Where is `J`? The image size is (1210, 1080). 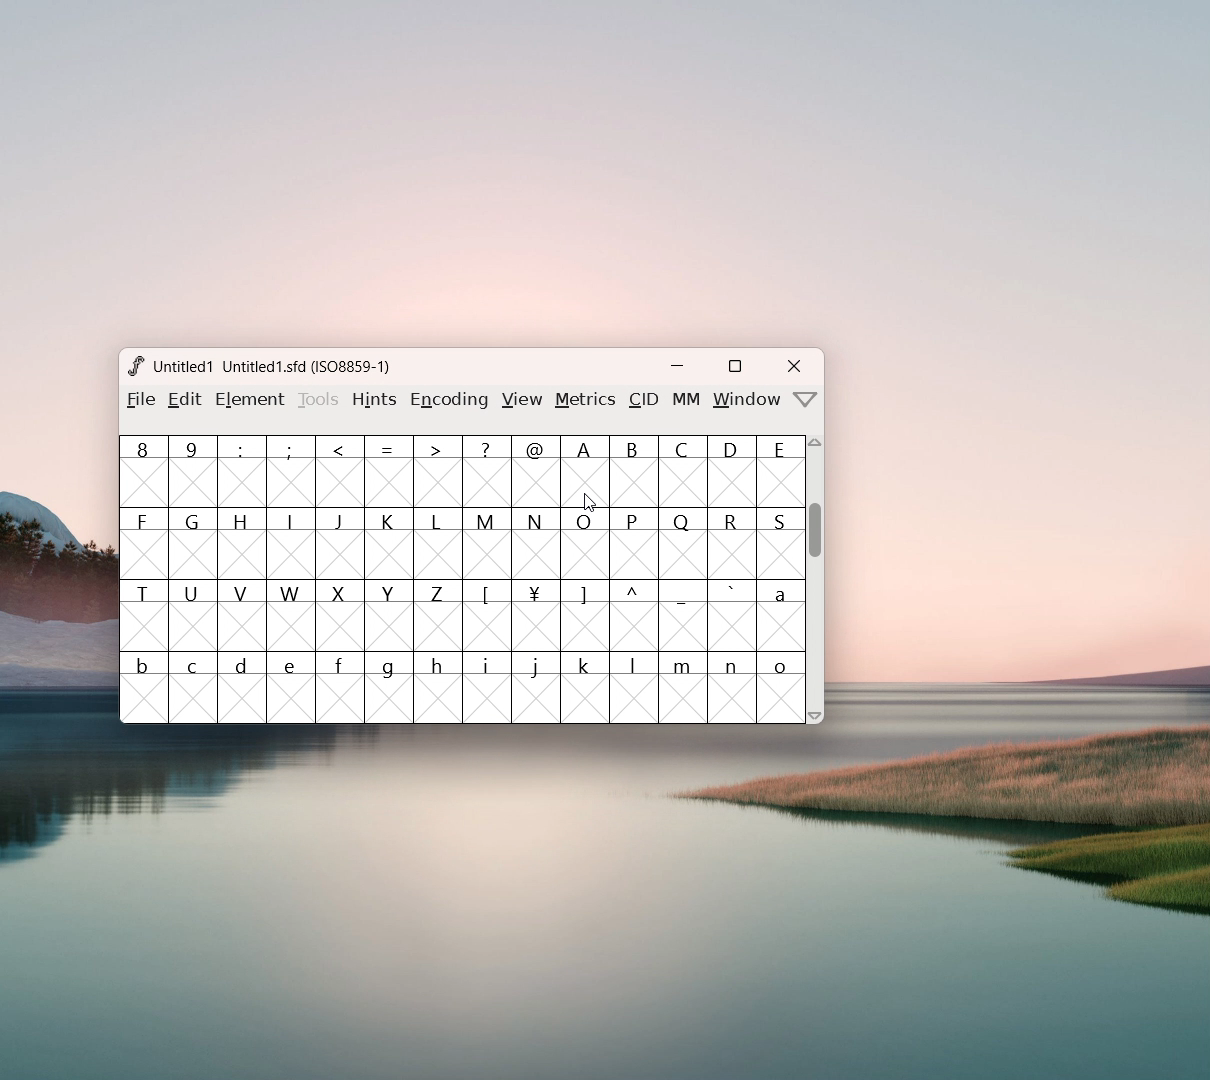
J is located at coordinates (341, 544).